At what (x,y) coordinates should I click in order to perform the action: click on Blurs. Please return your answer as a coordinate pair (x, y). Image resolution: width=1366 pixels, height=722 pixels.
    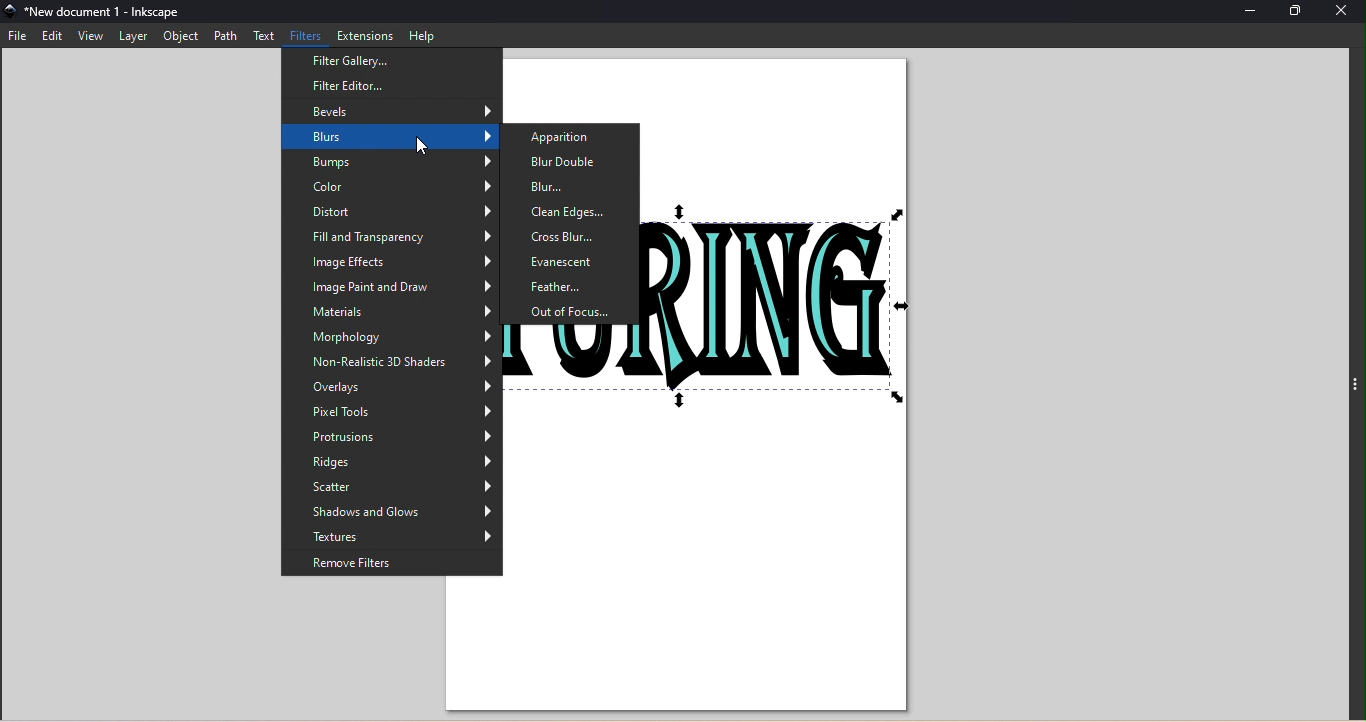
    Looking at the image, I should click on (391, 137).